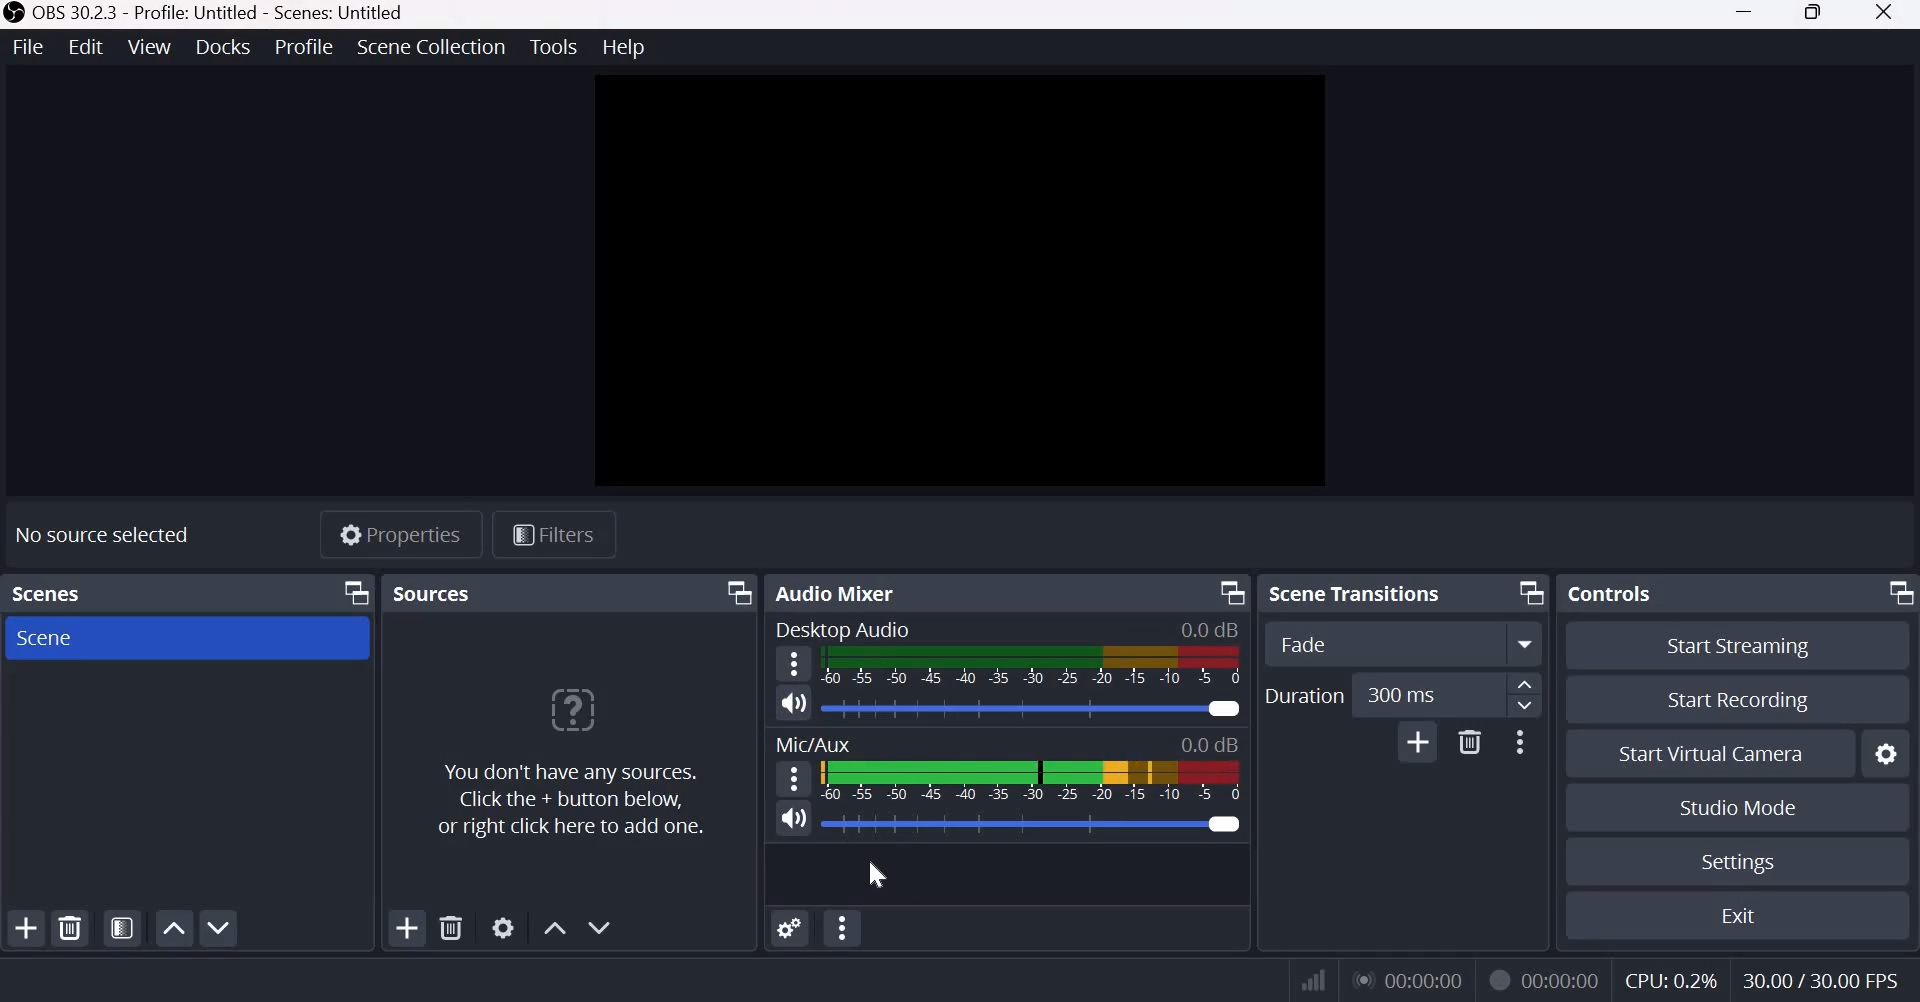 The height and width of the screenshot is (1002, 1920). What do you see at coordinates (1310, 981) in the screenshot?
I see `Connection Status Indicator` at bounding box center [1310, 981].